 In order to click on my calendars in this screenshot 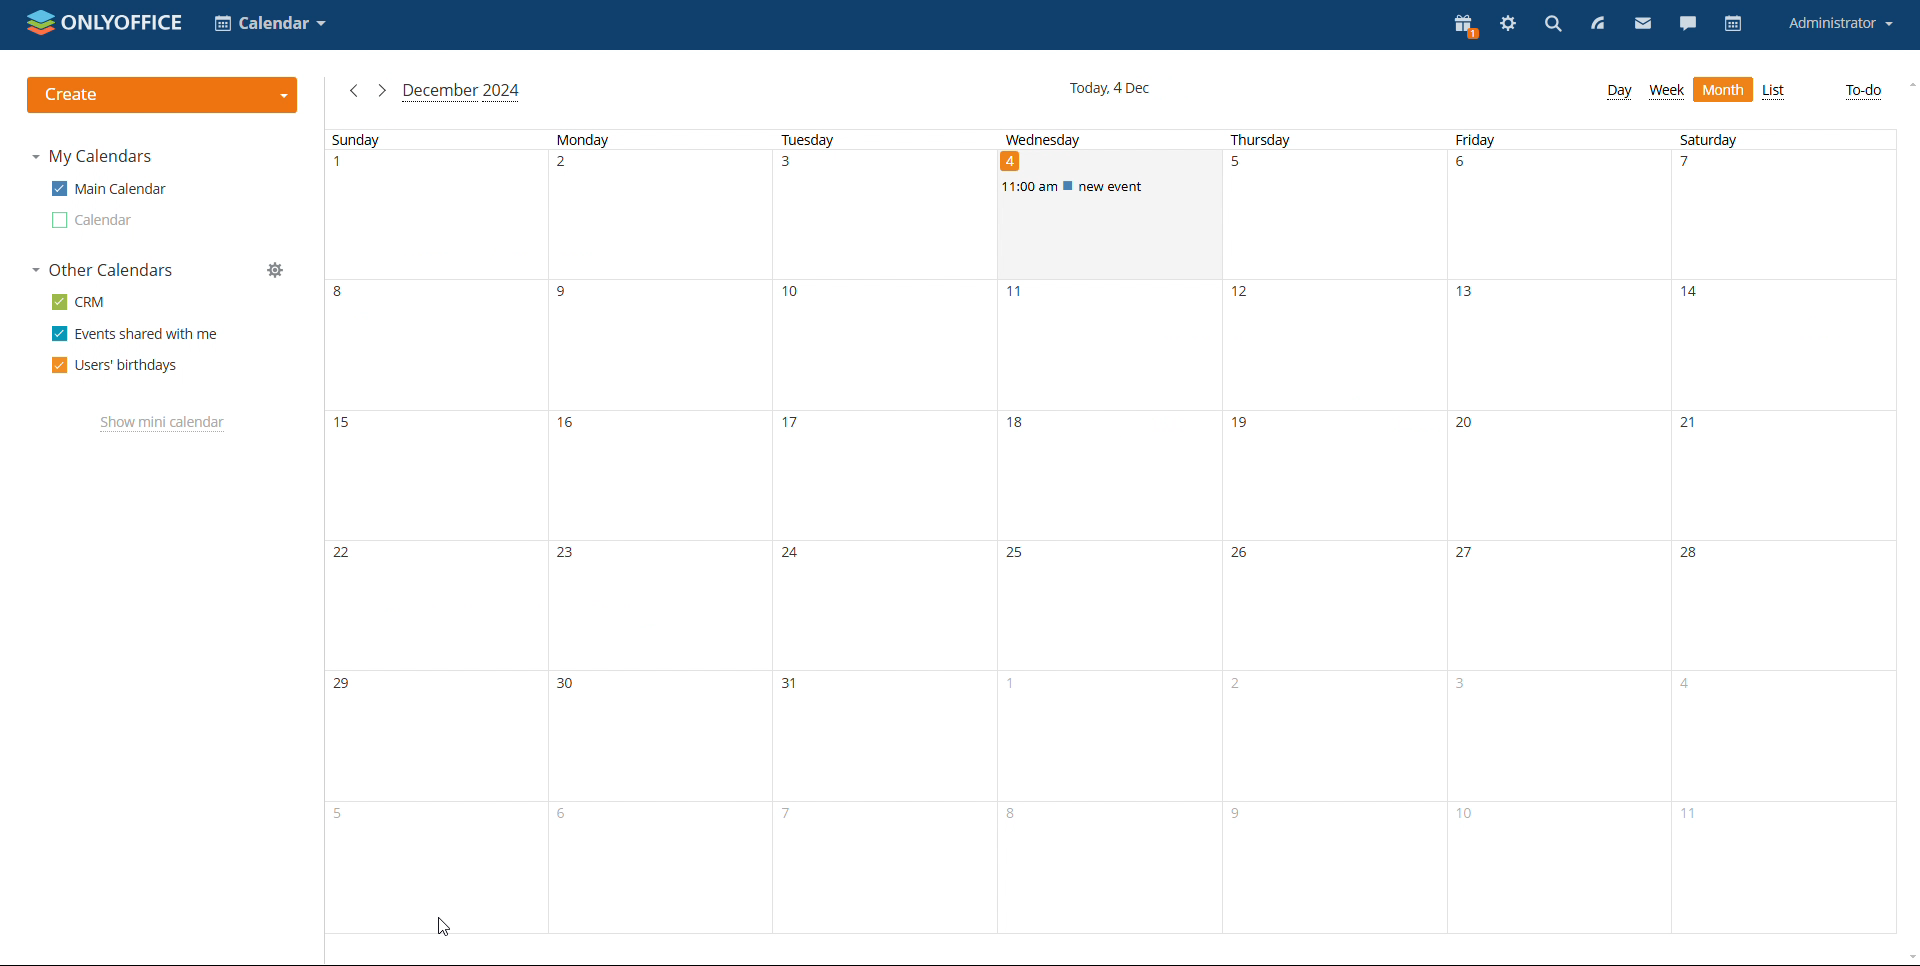, I will do `click(93, 157)`.